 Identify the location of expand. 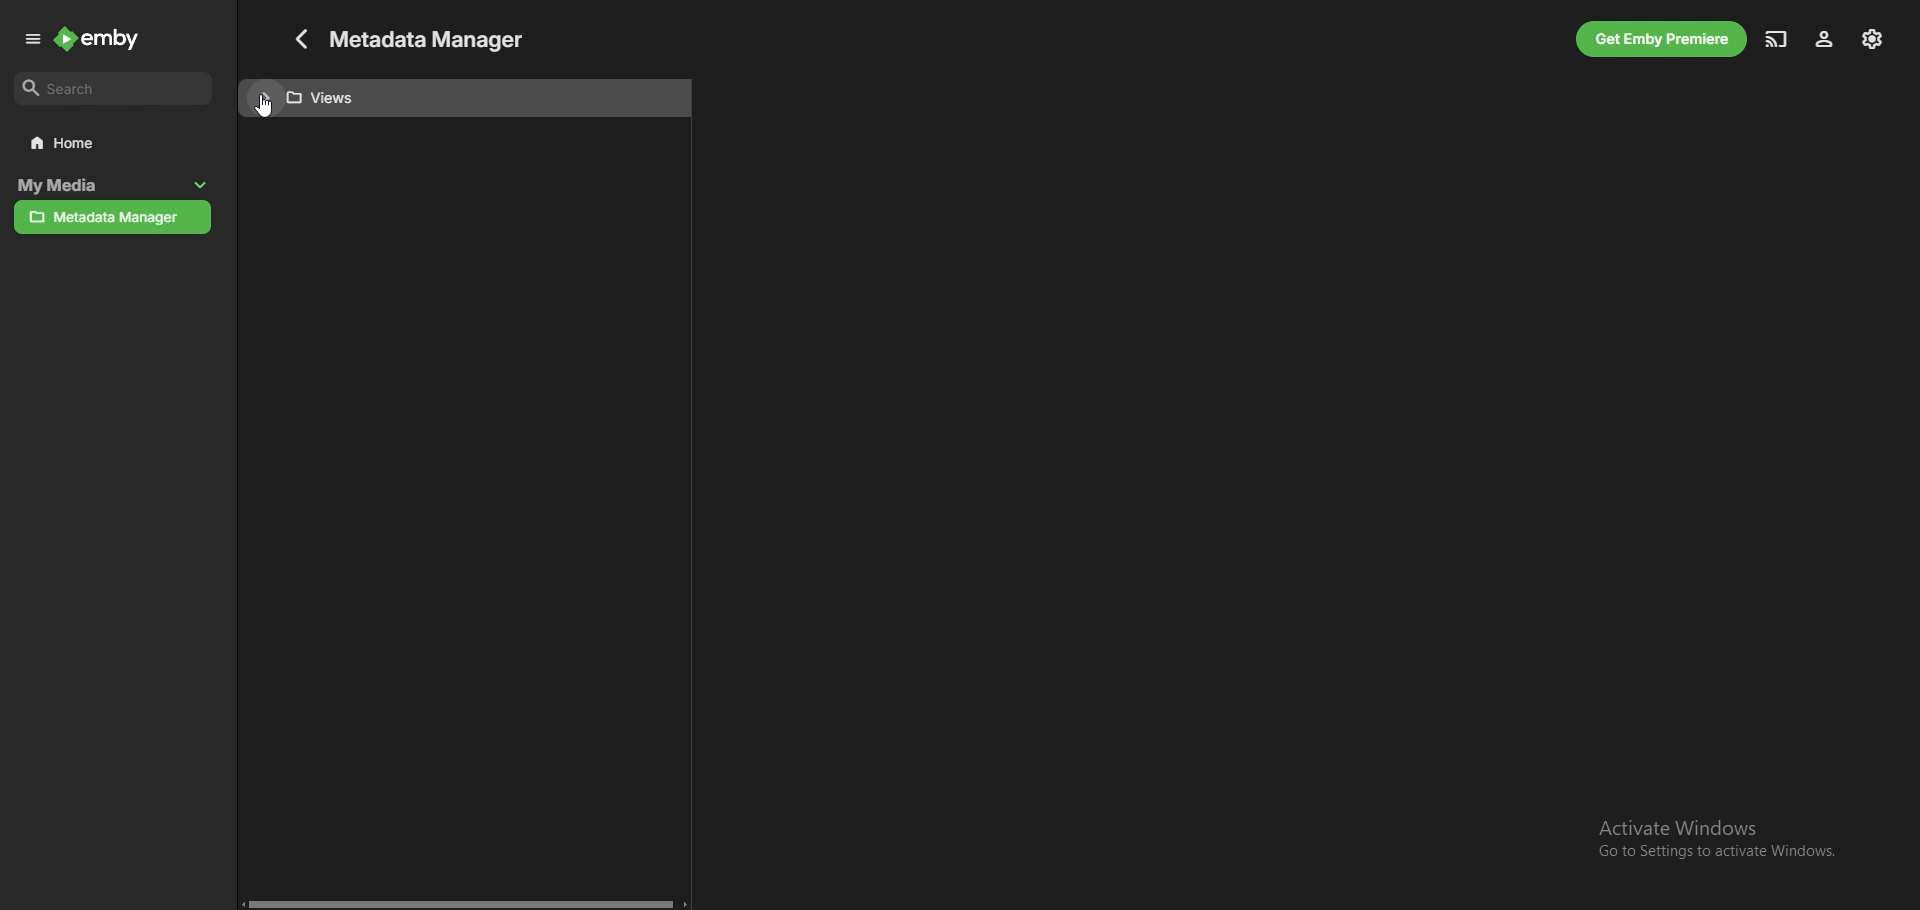
(34, 40).